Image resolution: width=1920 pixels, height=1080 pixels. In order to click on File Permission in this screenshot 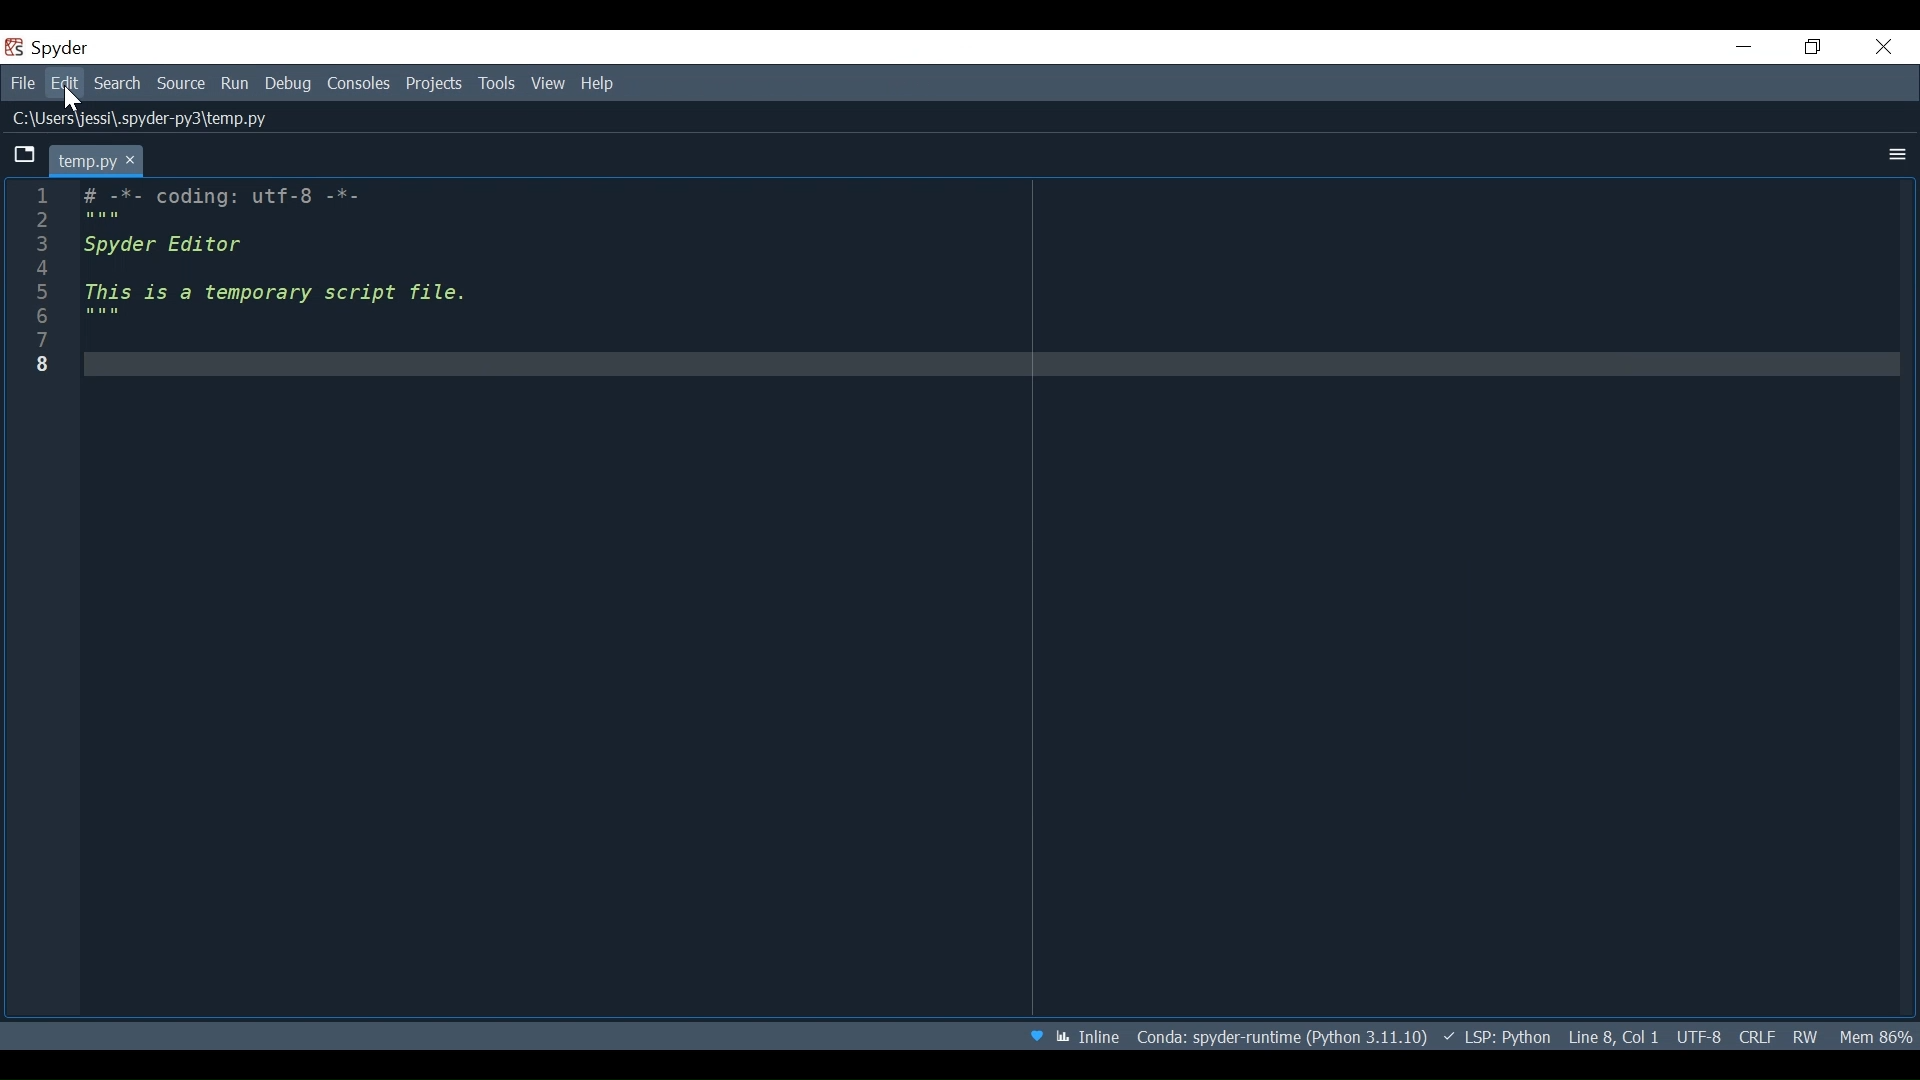, I will do `click(1809, 1037)`.